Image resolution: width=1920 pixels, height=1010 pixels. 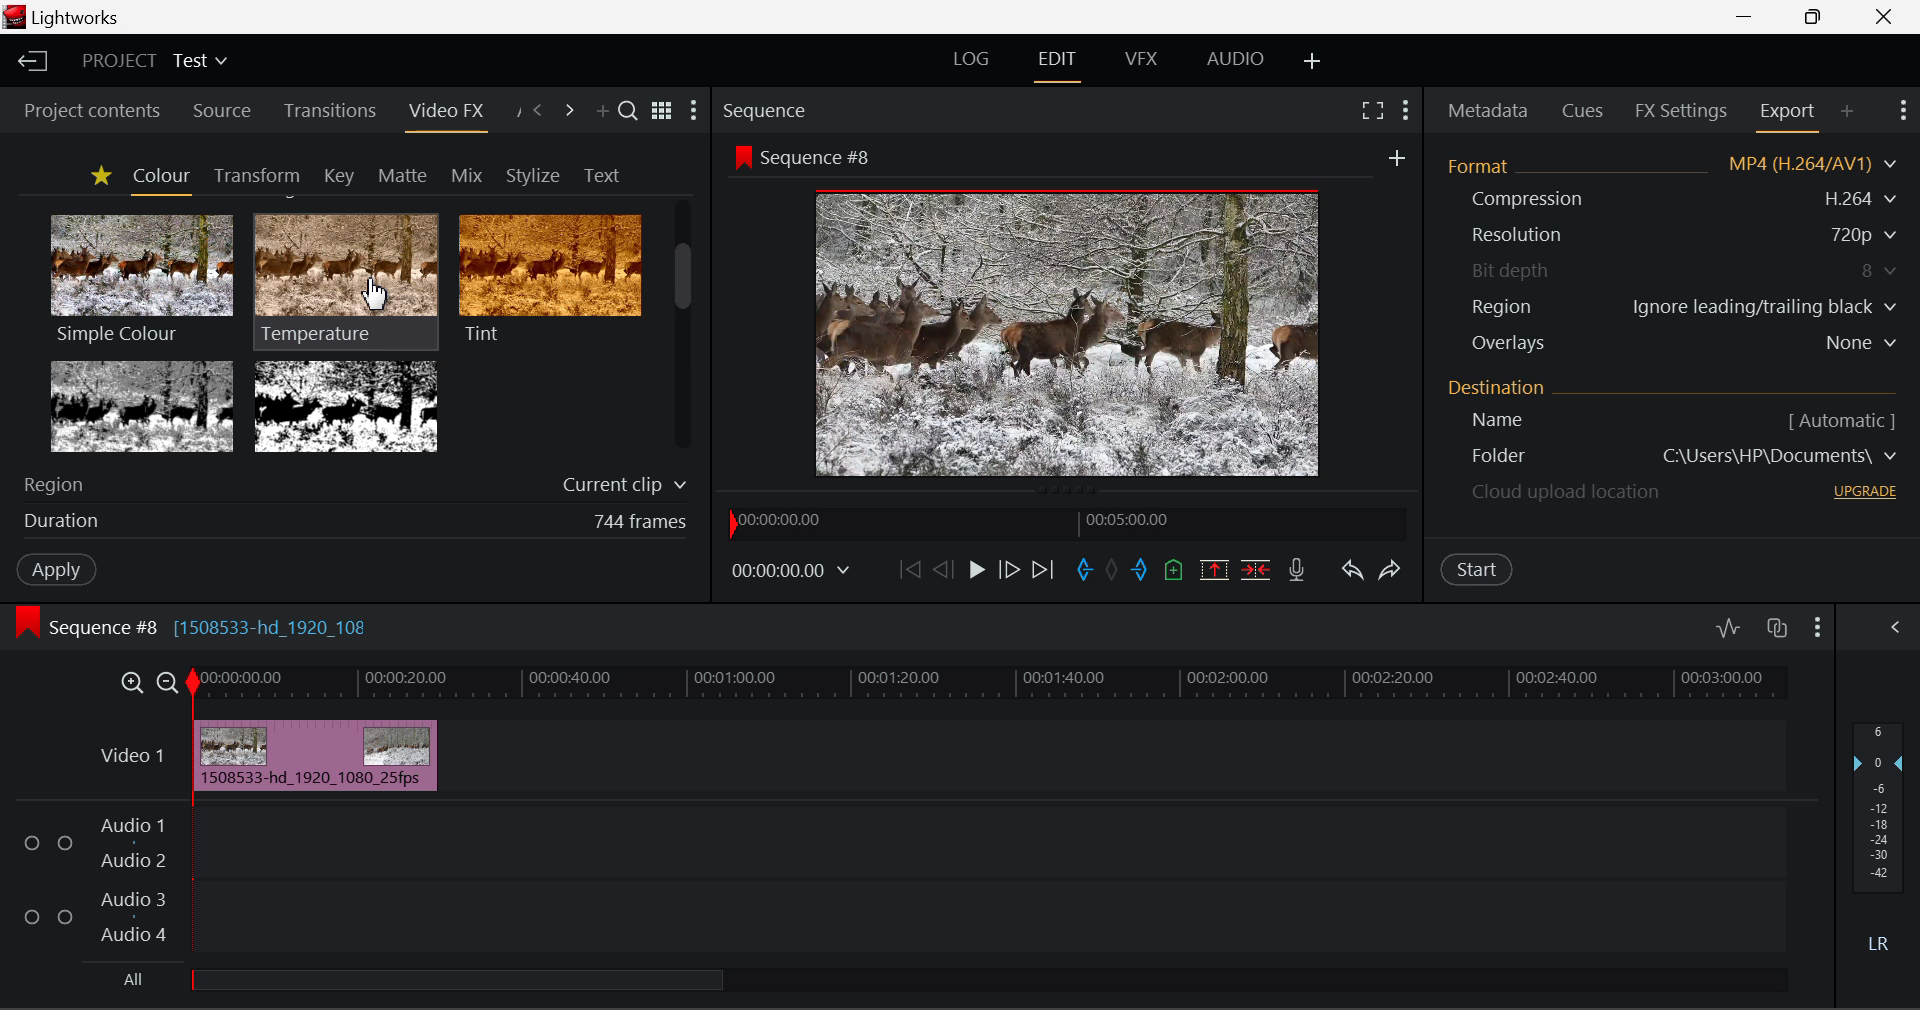 What do you see at coordinates (124, 858) in the screenshot?
I see `Audio 2` at bounding box center [124, 858].